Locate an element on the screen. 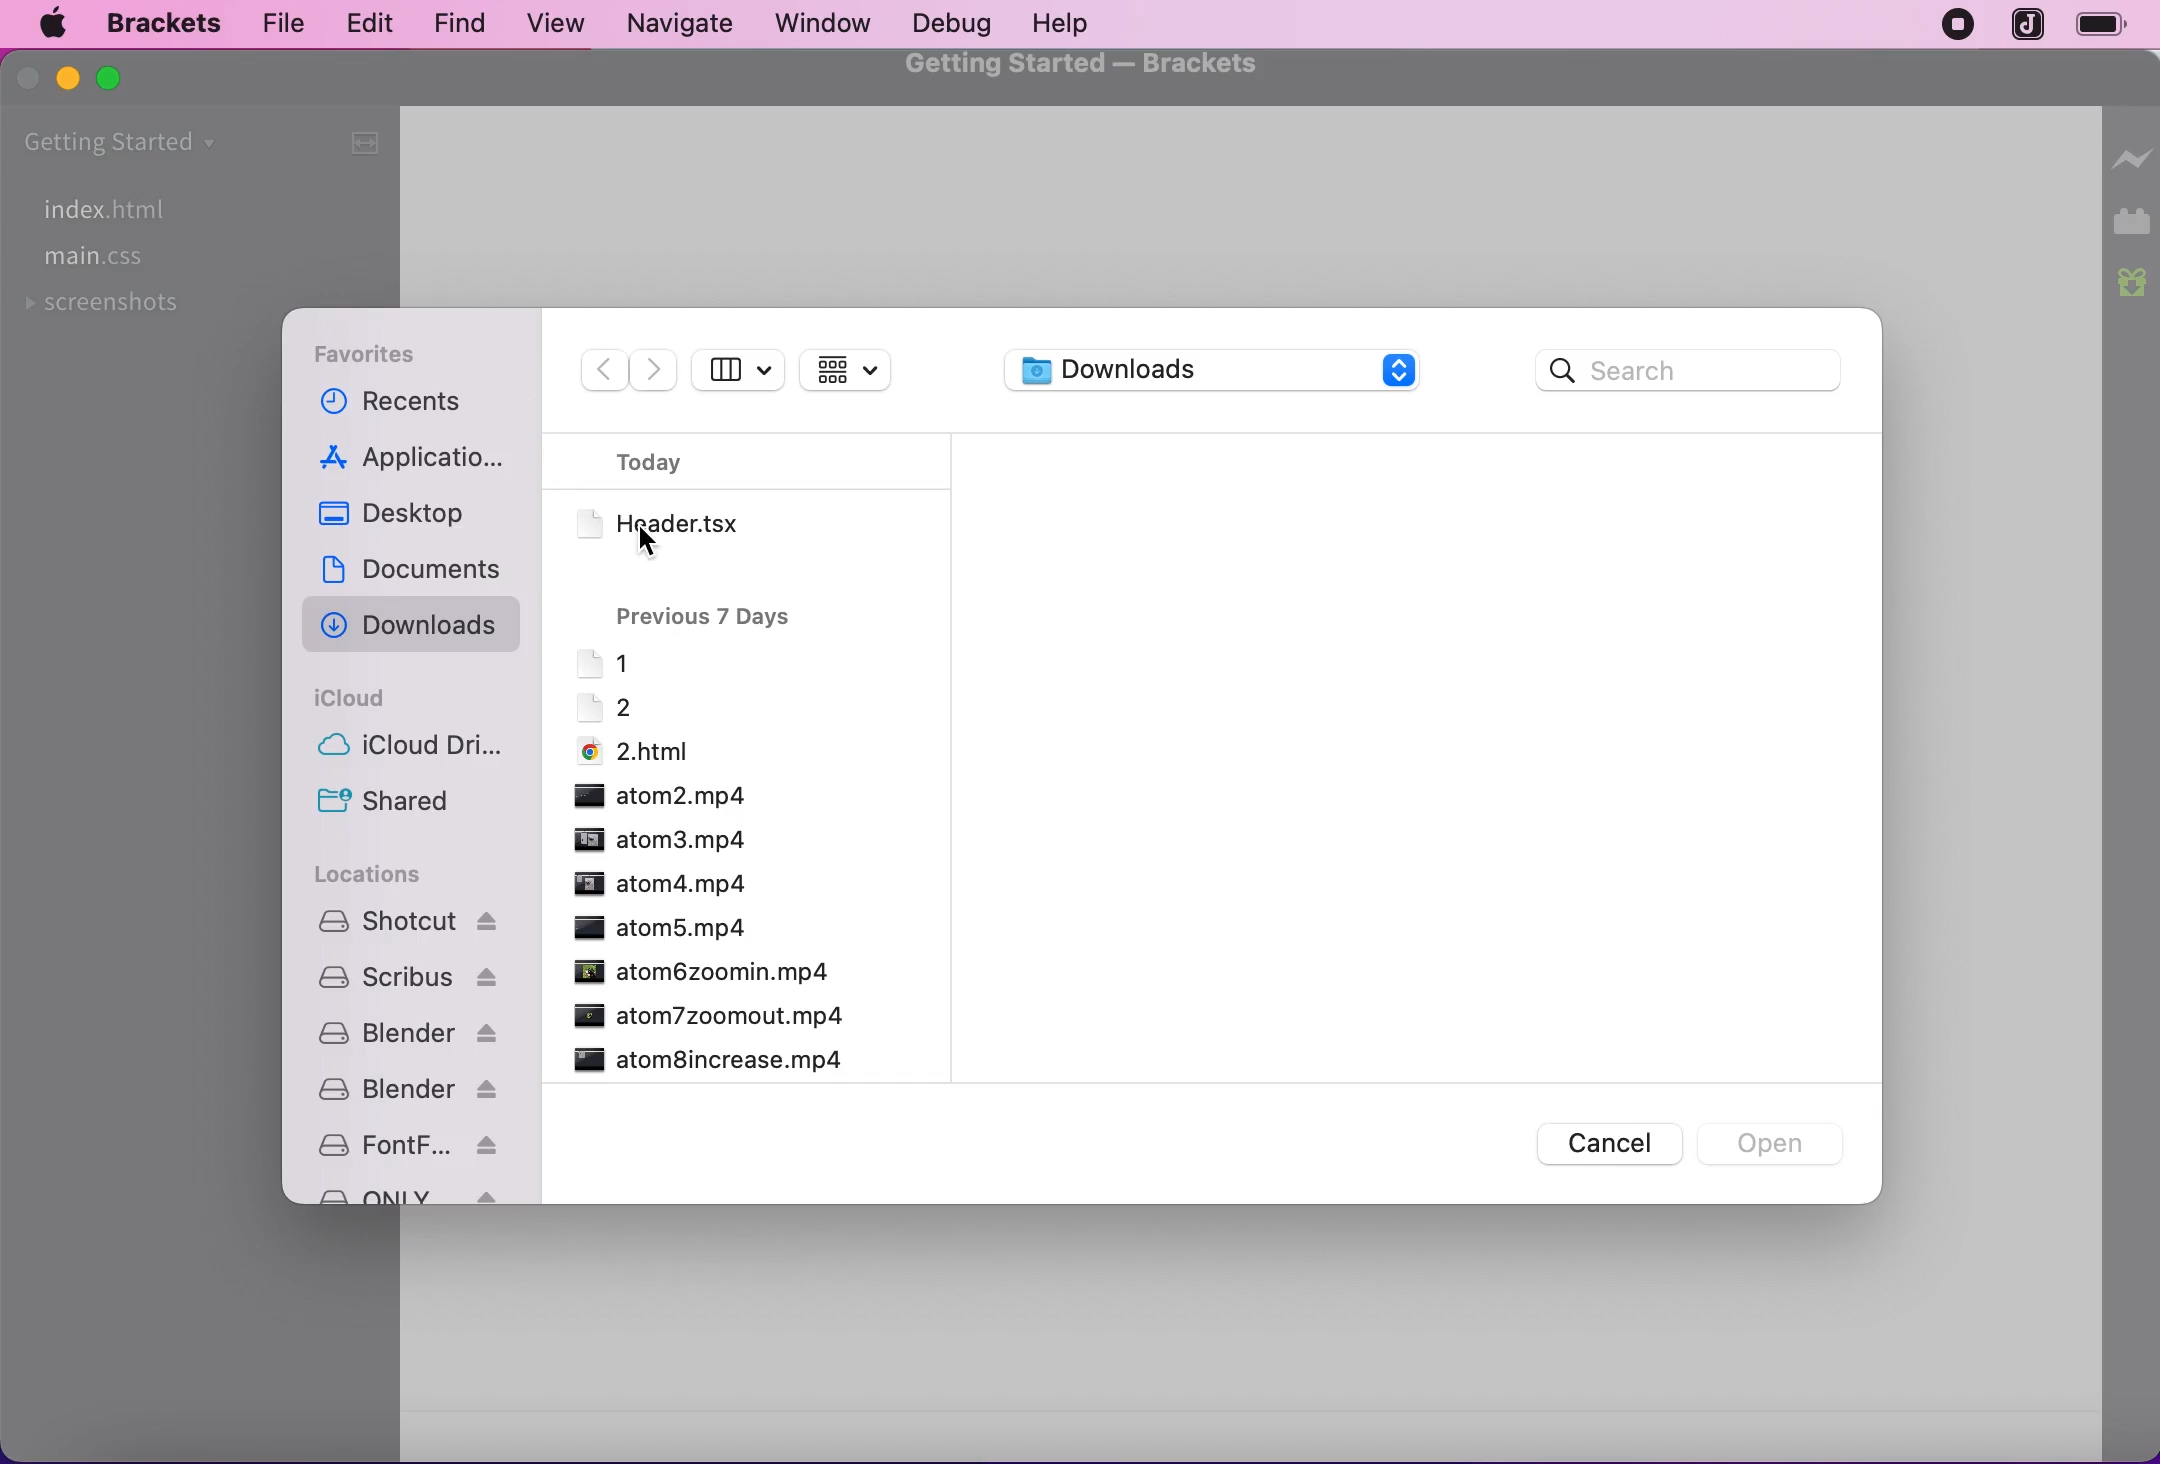  ONLY is located at coordinates (405, 1193).